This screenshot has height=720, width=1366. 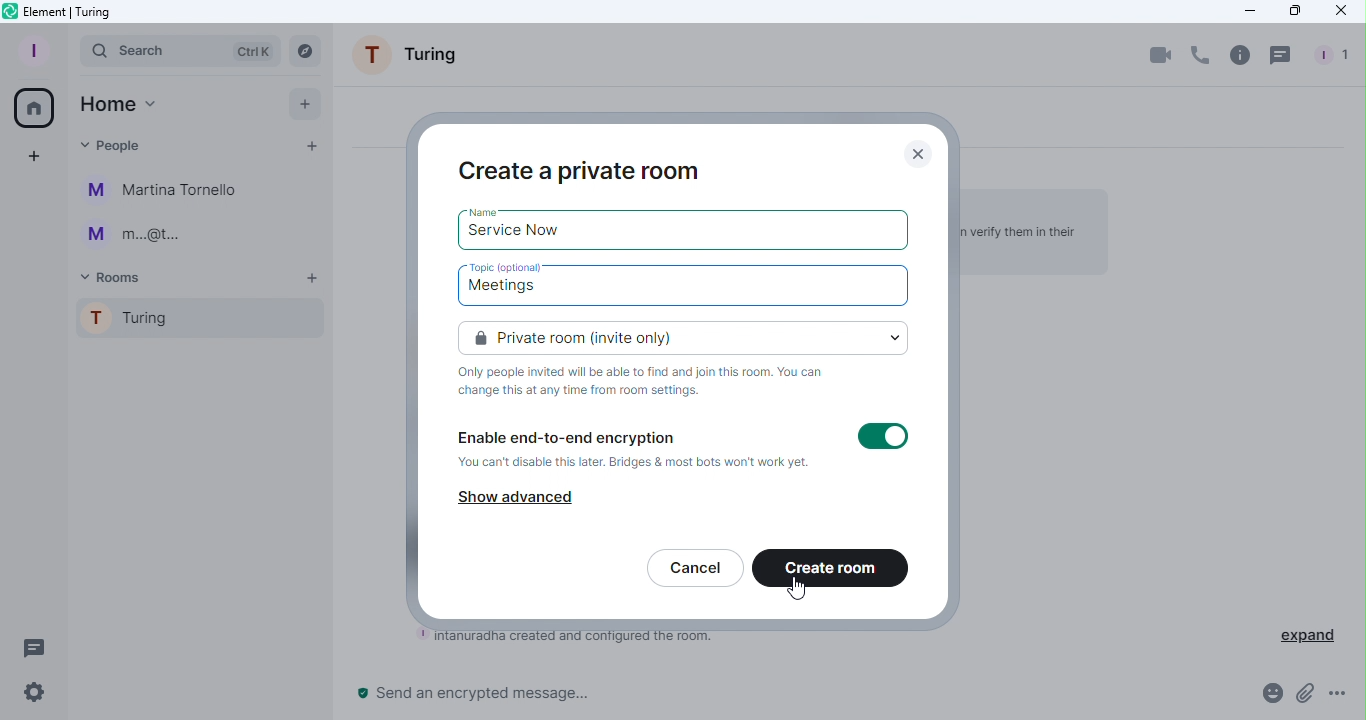 What do you see at coordinates (1283, 55) in the screenshot?
I see `Threads` at bounding box center [1283, 55].